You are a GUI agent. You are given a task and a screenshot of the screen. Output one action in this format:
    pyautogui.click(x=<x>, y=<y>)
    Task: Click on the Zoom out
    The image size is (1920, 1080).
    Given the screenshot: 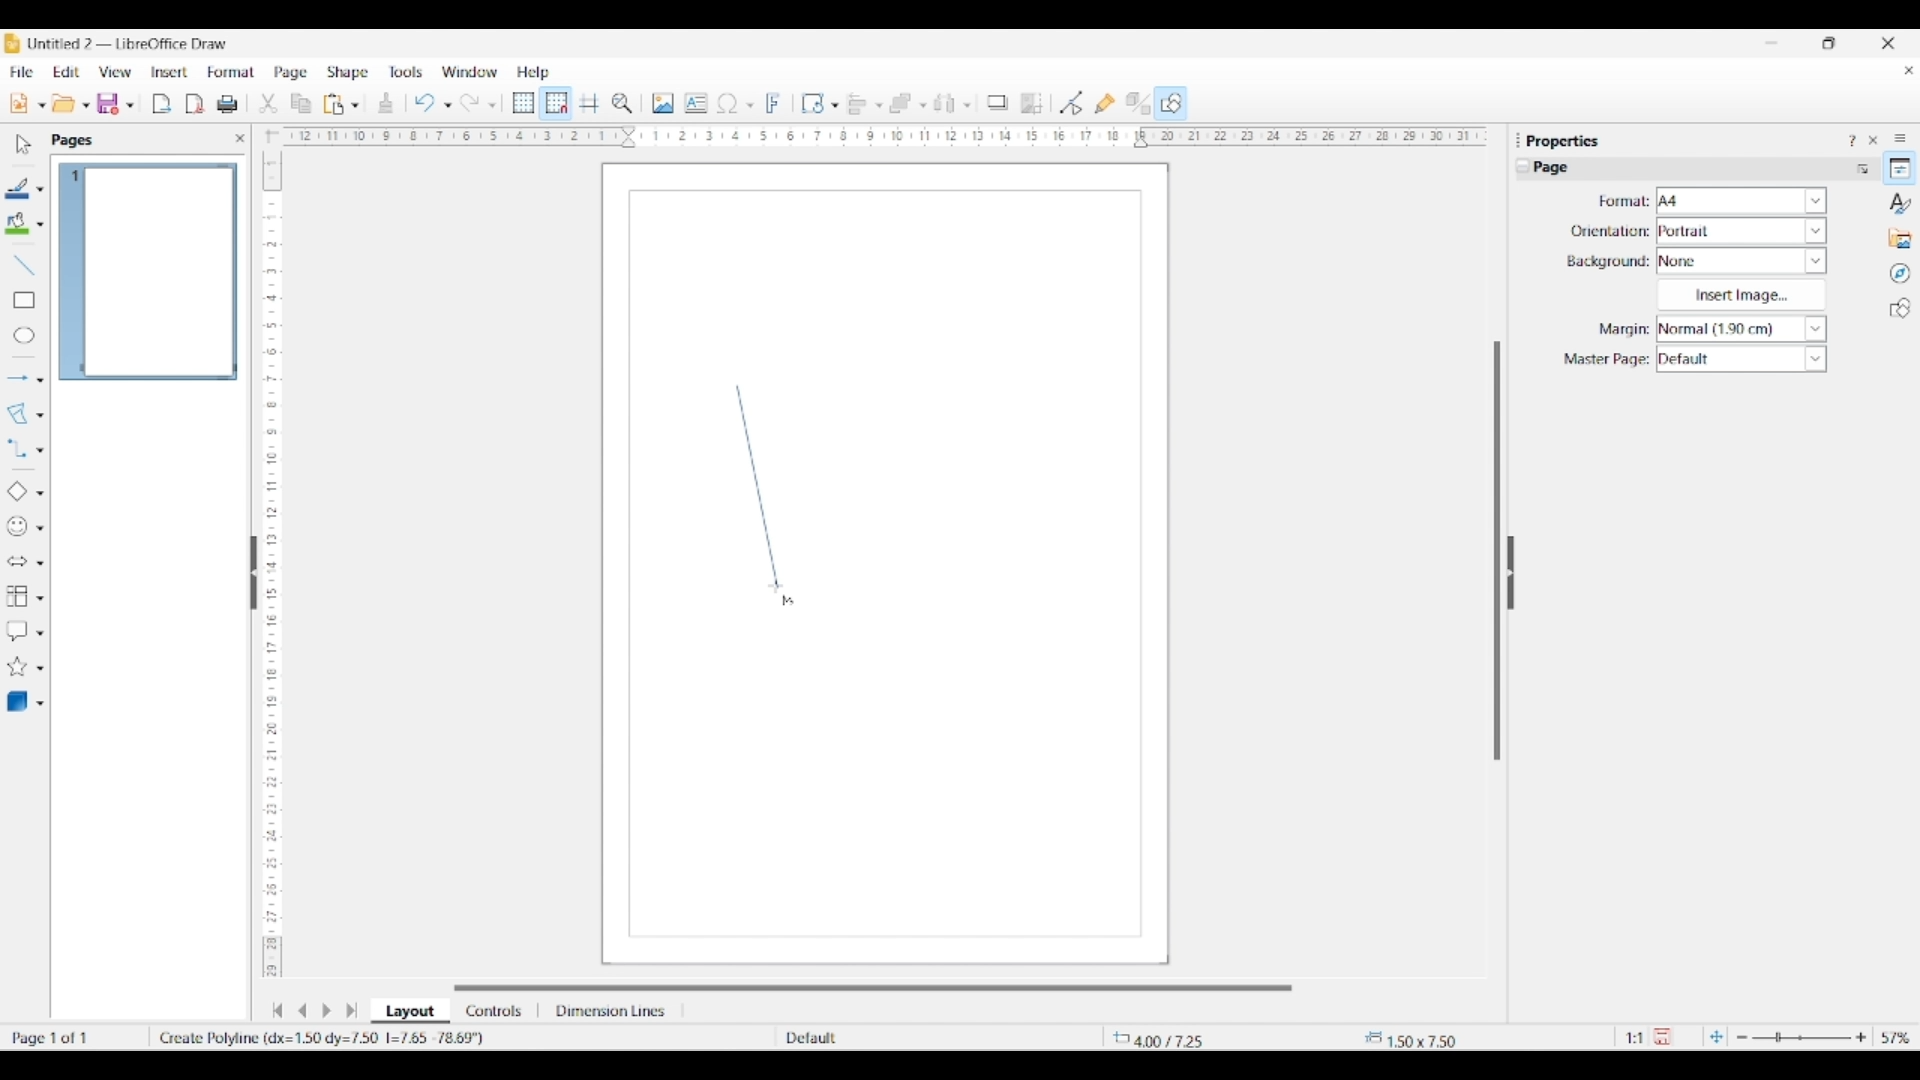 What is the action you would take?
    pyautogui.click(x=1742, y=1038)
    